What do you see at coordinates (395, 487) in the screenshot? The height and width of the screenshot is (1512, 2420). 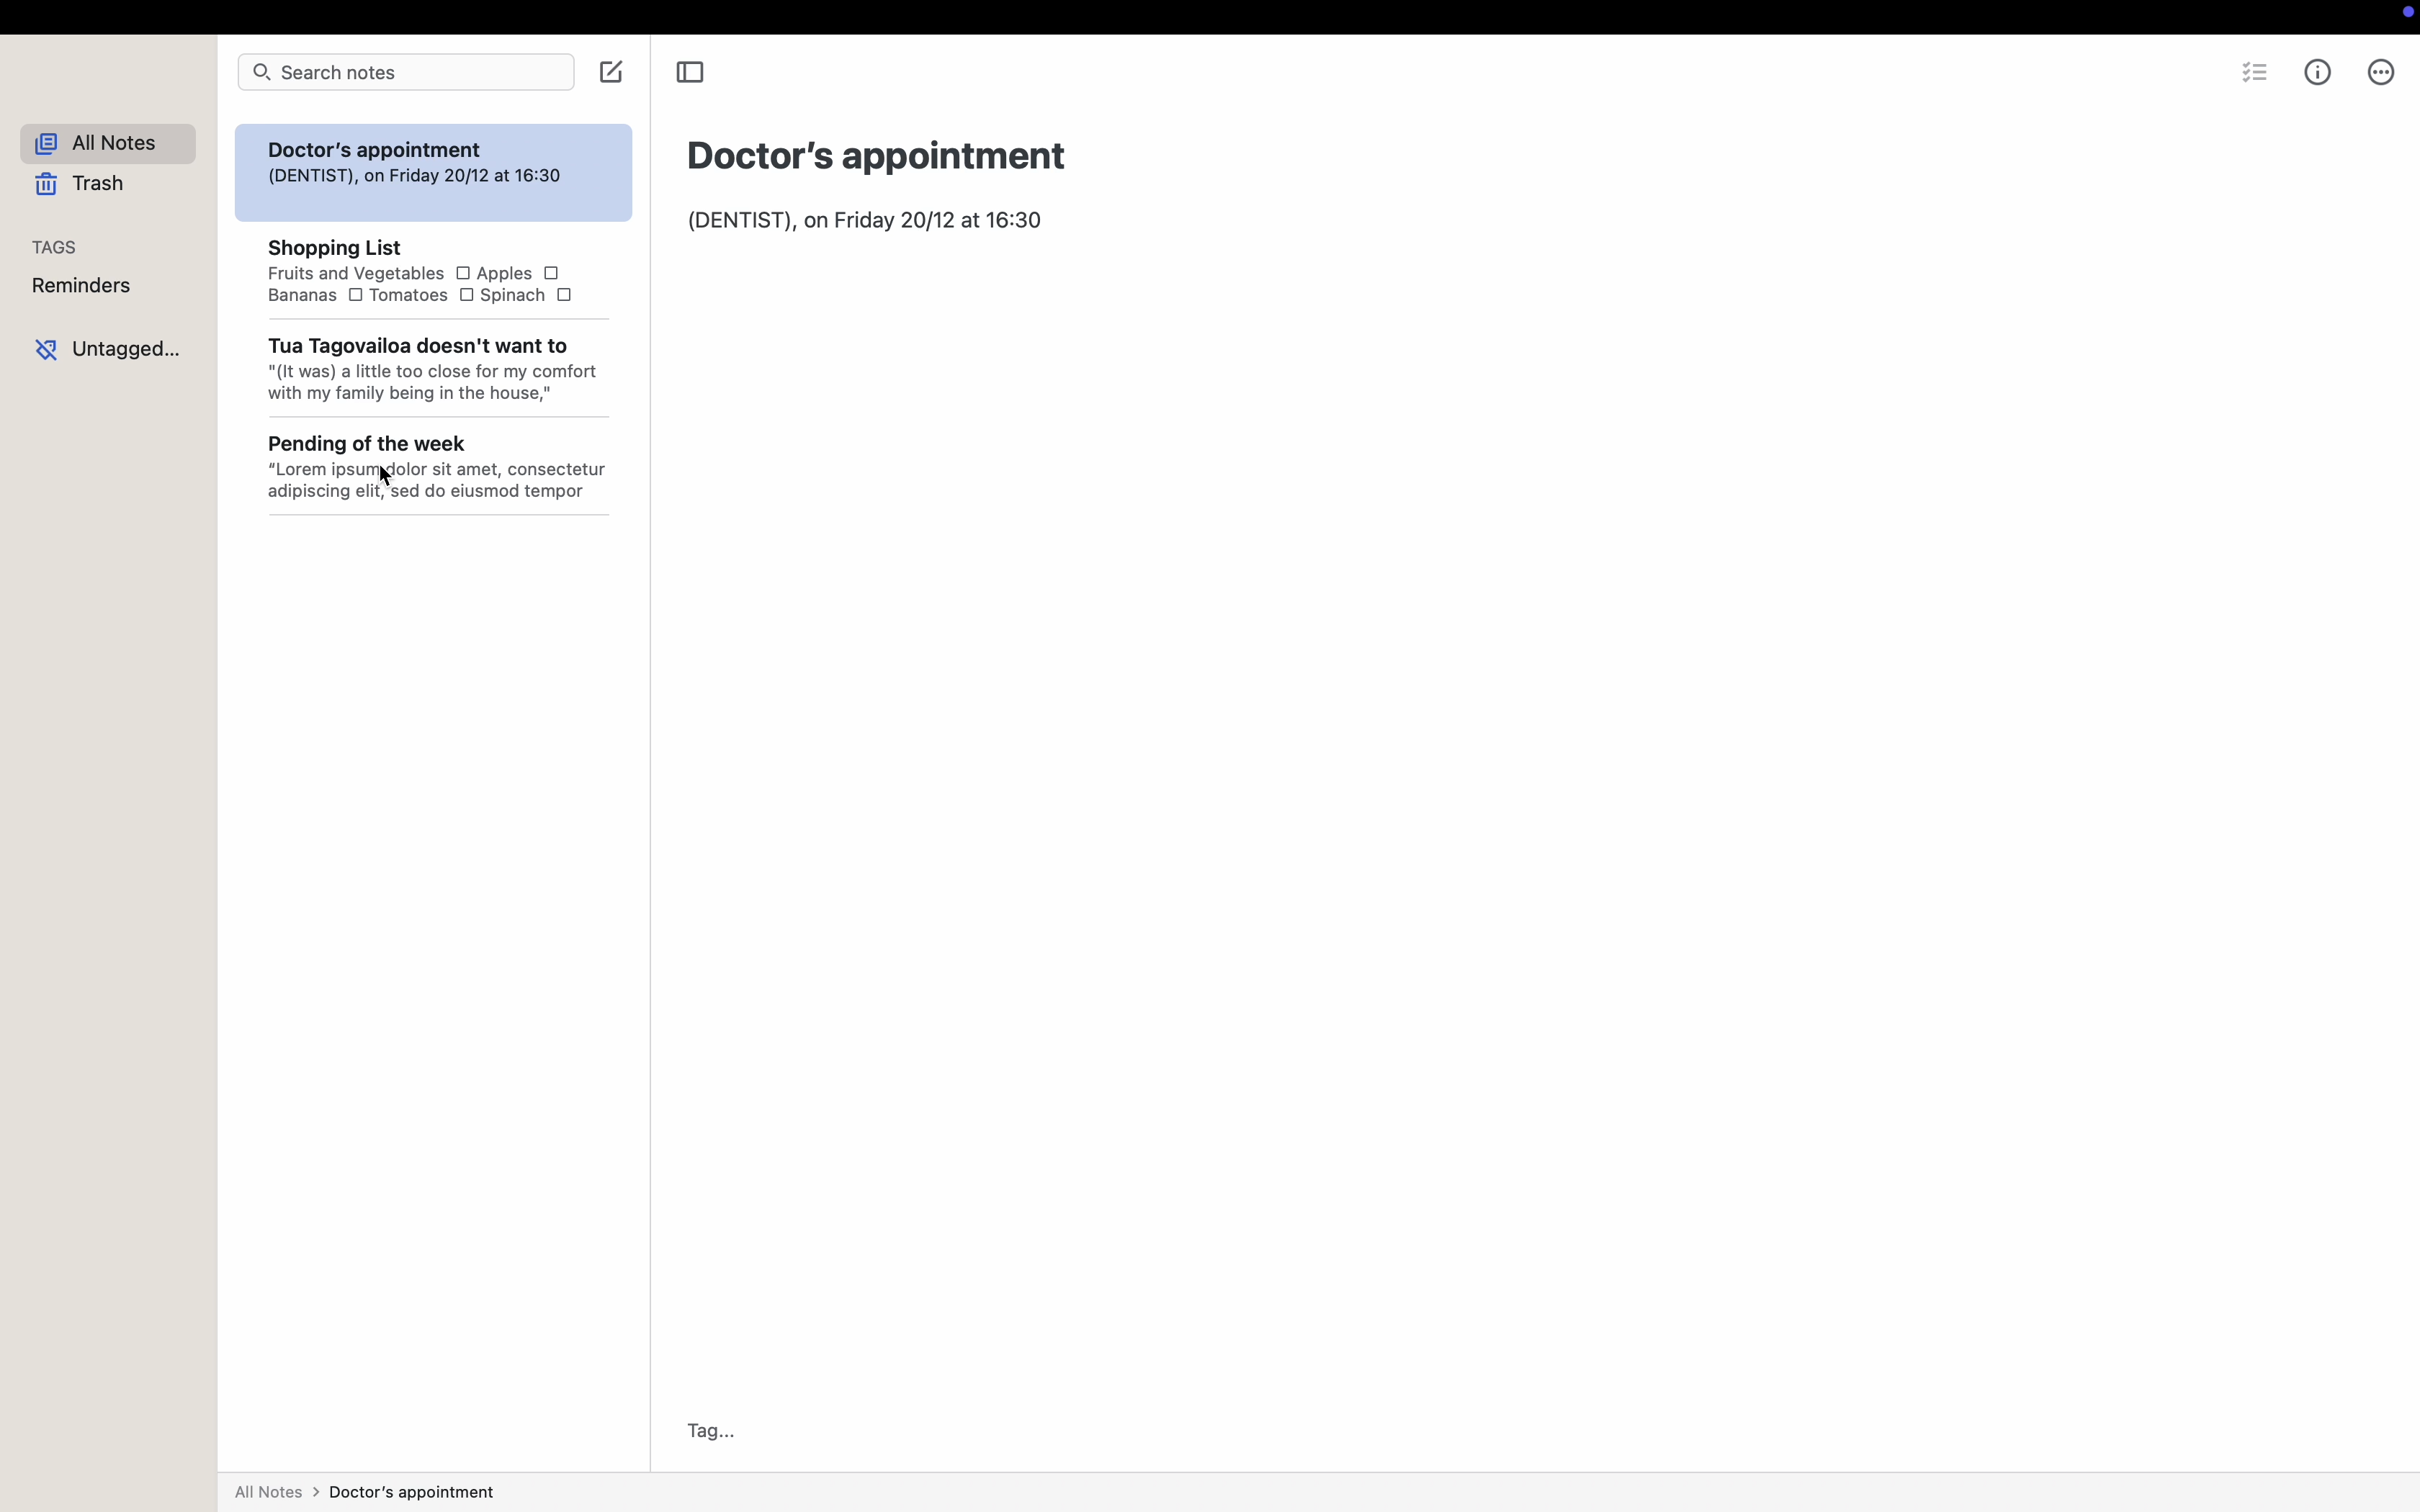 I see `cursor` at bounding box center [395, 487].